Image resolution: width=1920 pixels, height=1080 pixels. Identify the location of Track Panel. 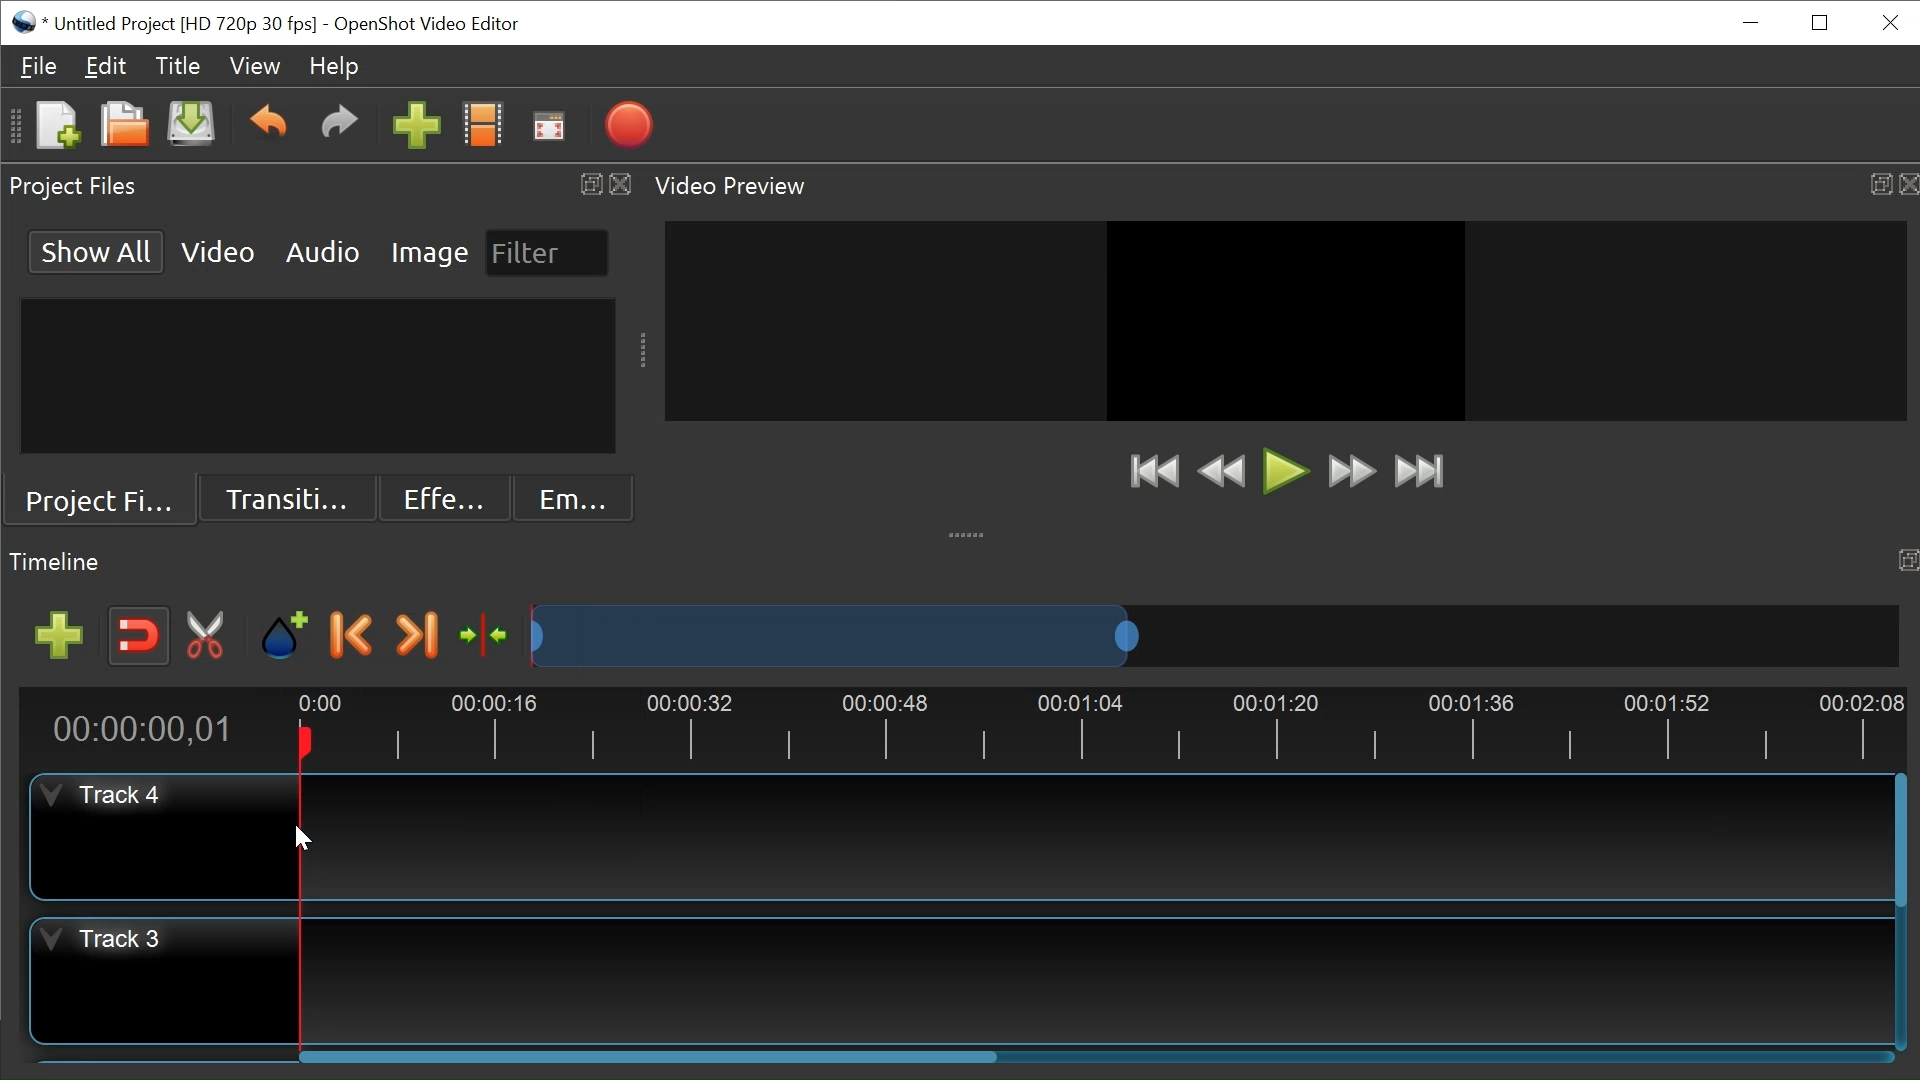
(1090, 834).